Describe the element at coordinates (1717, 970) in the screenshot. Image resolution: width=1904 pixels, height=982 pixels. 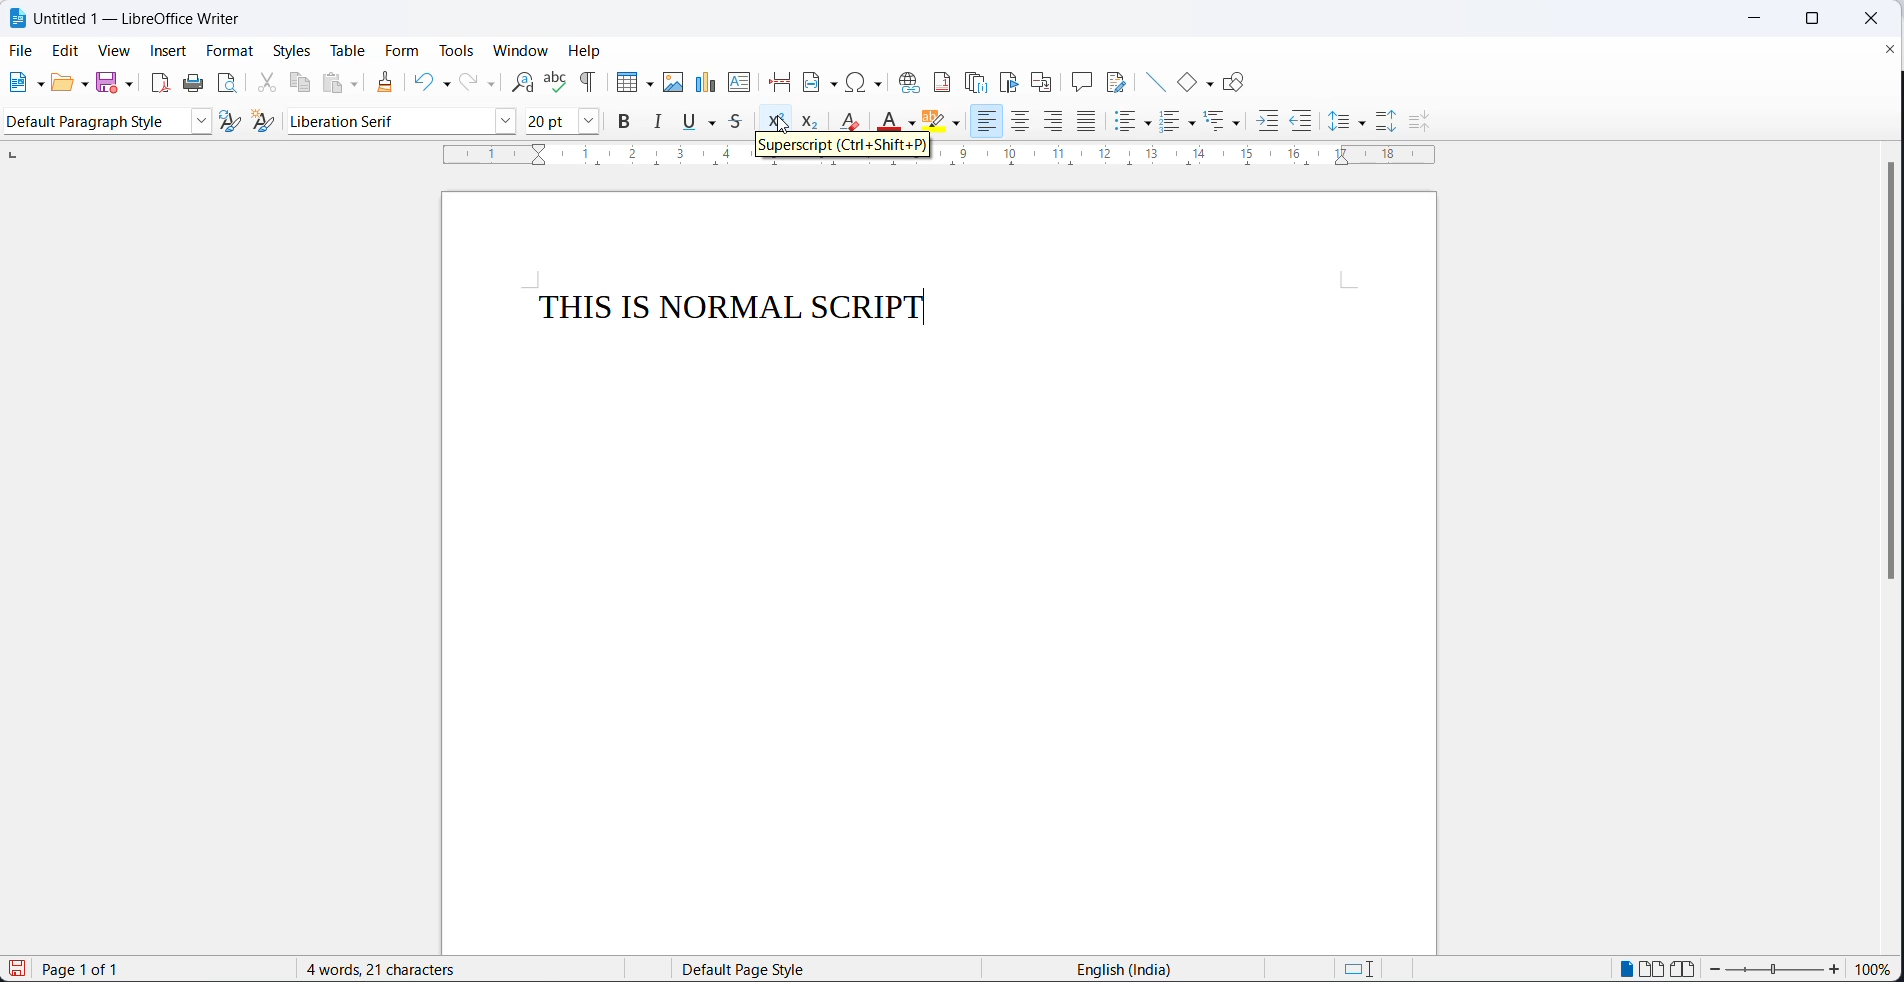
I see `zoom increase` at that location.